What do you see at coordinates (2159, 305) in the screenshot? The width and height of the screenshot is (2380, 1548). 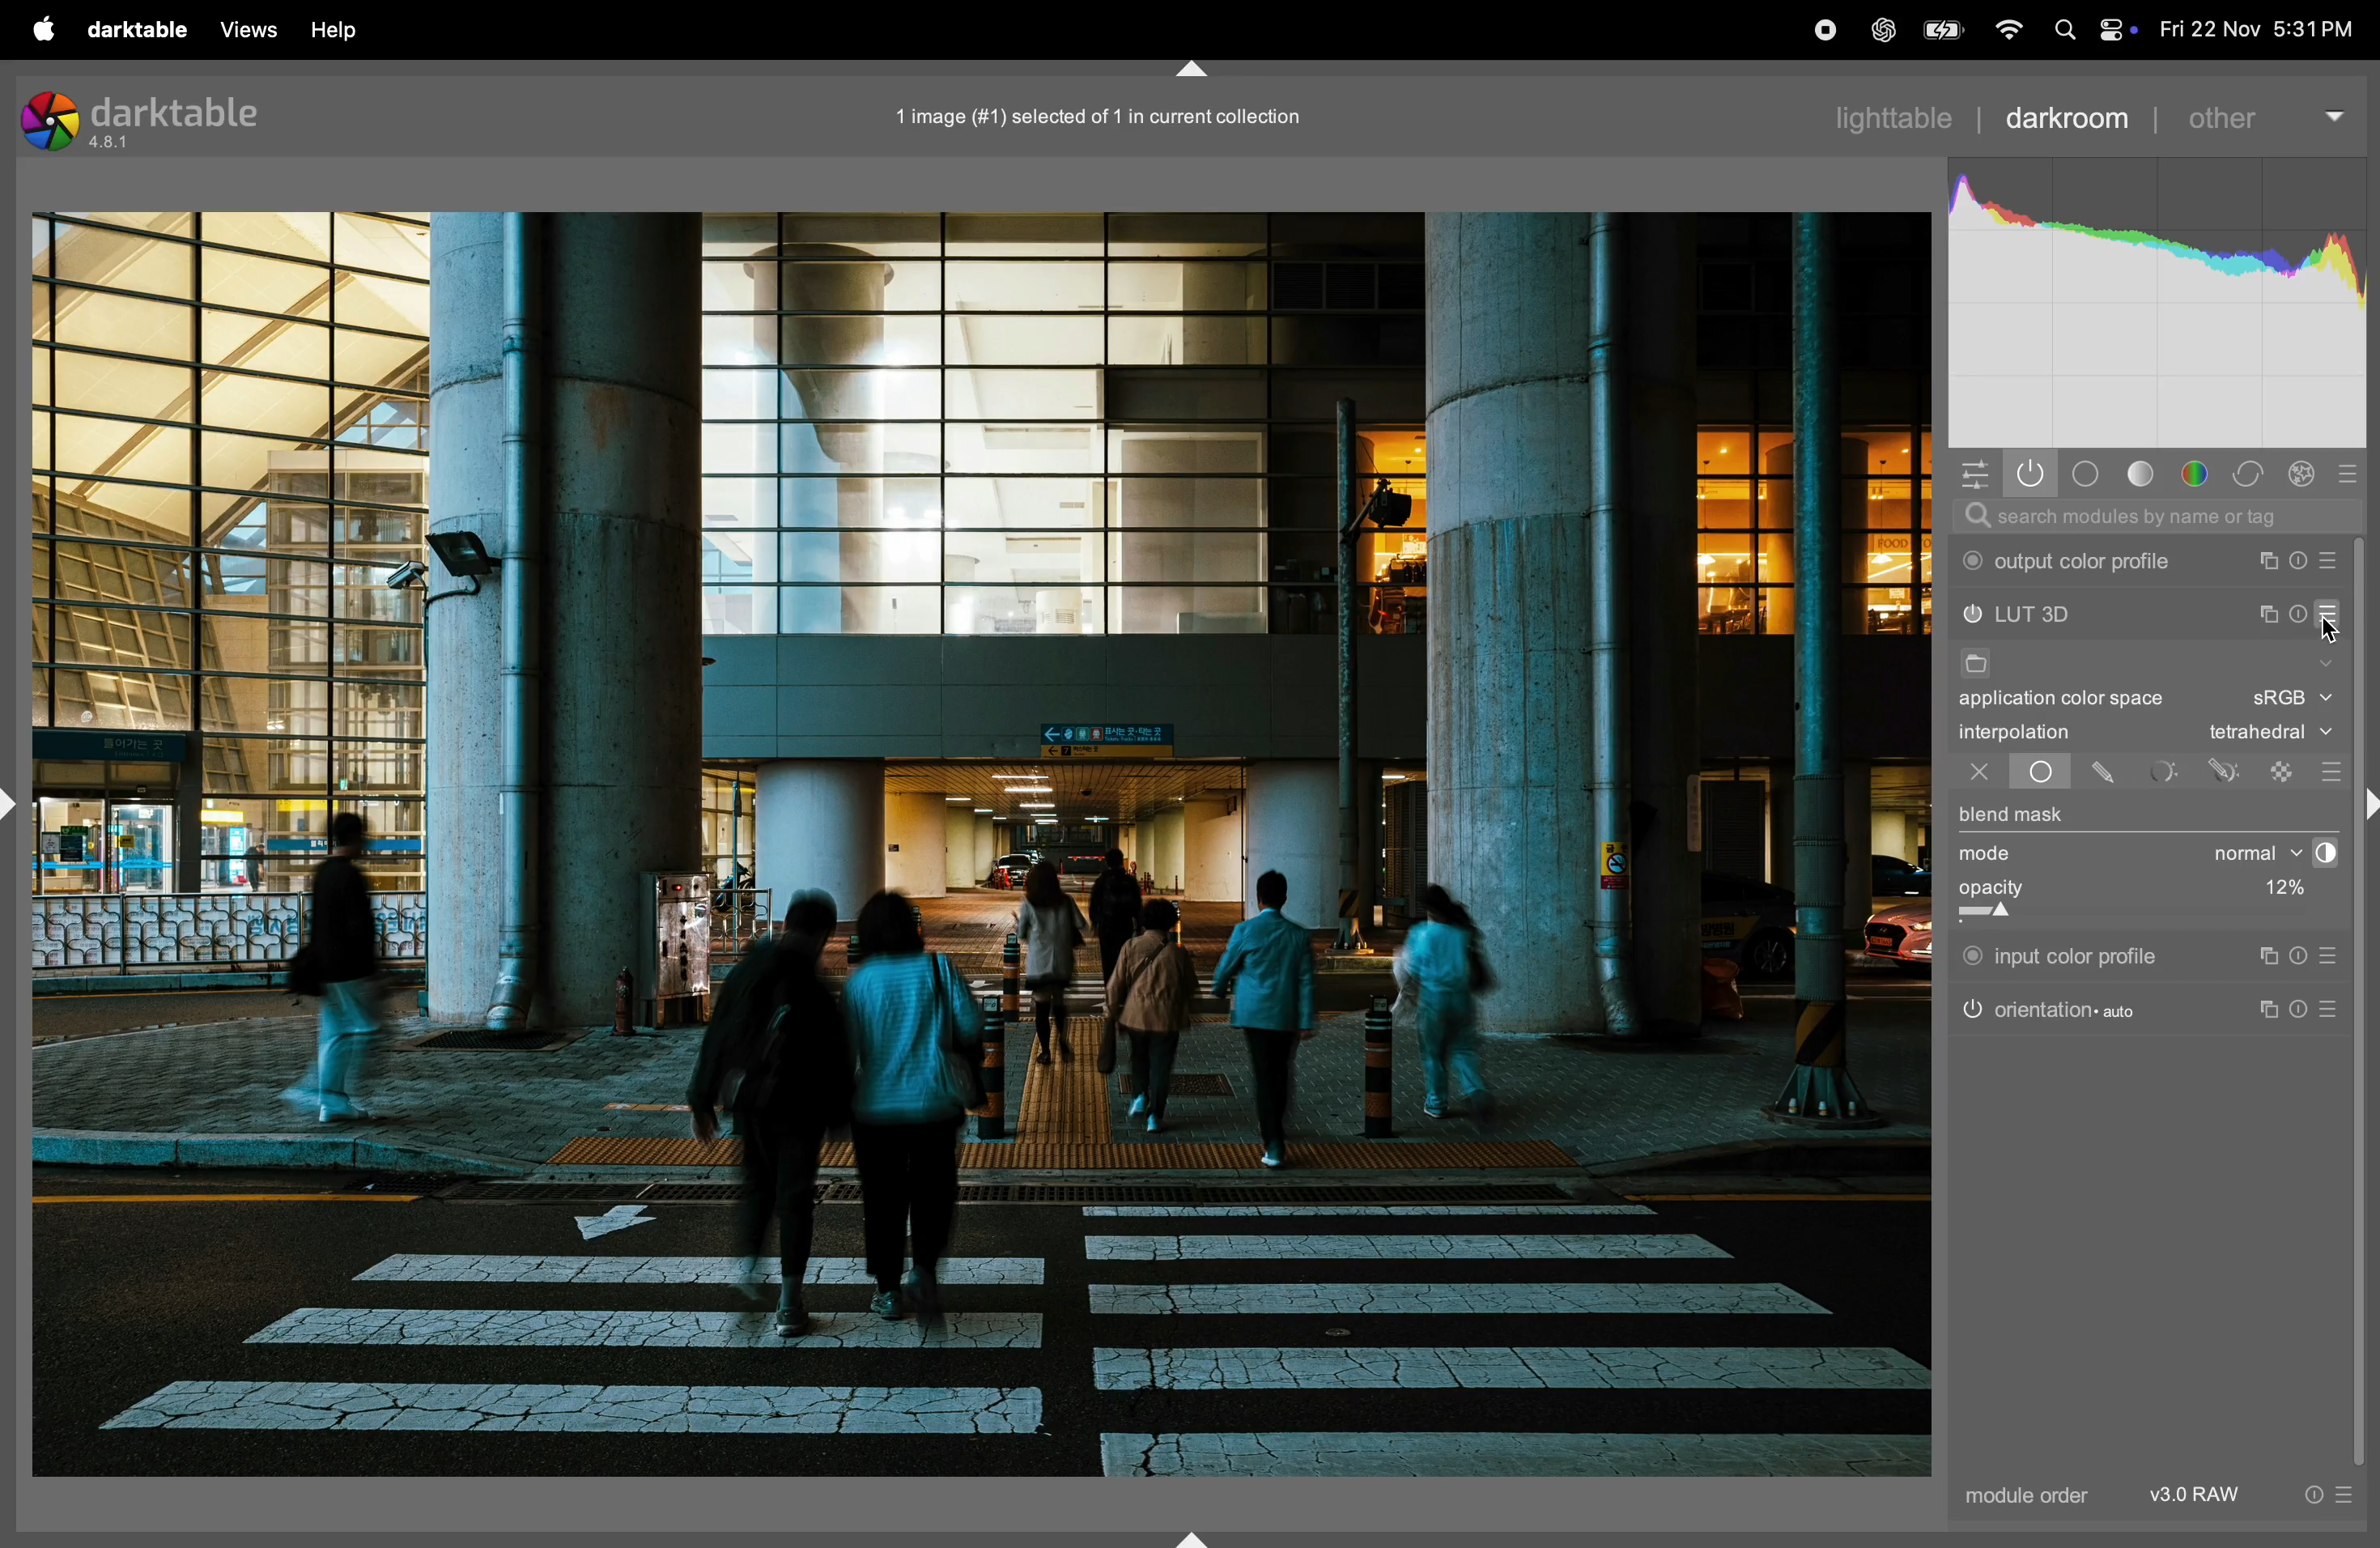 I see `histogram` at bounding box center [2159, 305].